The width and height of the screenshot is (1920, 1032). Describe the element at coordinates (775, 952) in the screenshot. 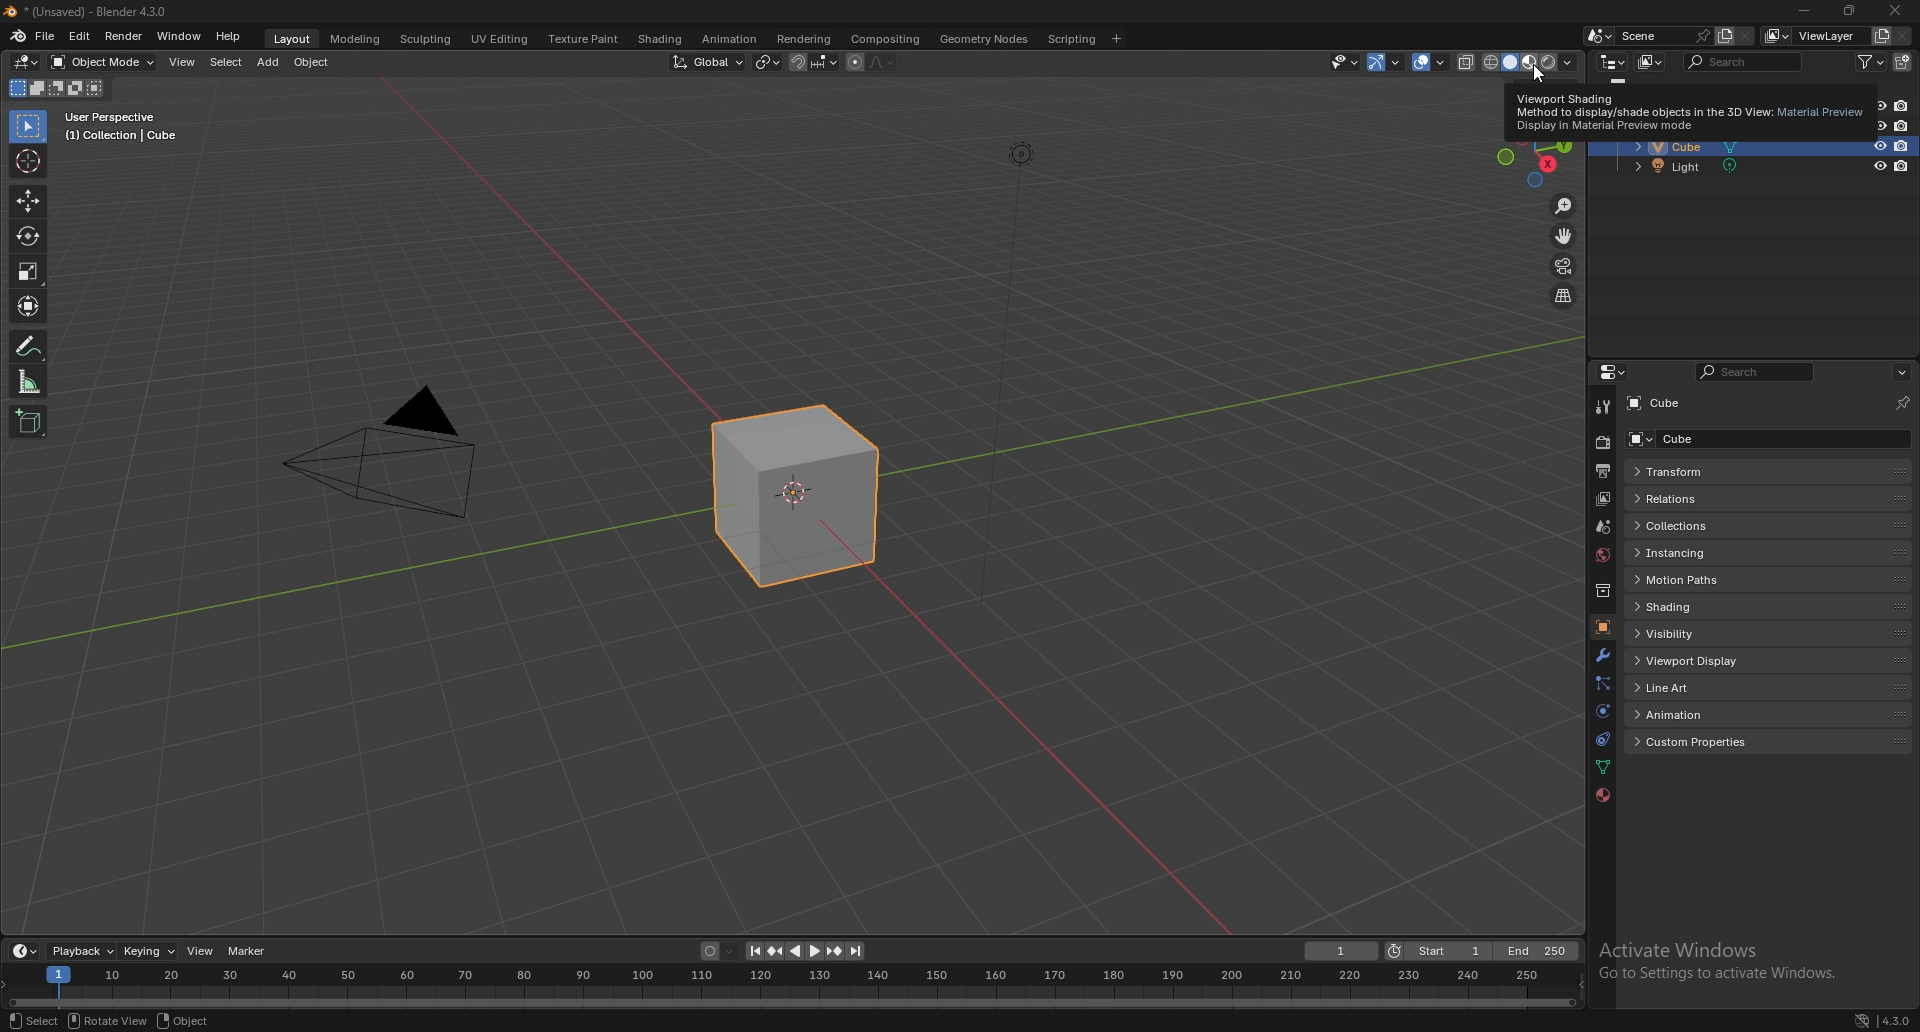

I see `jump to previous keyframe` at that location.